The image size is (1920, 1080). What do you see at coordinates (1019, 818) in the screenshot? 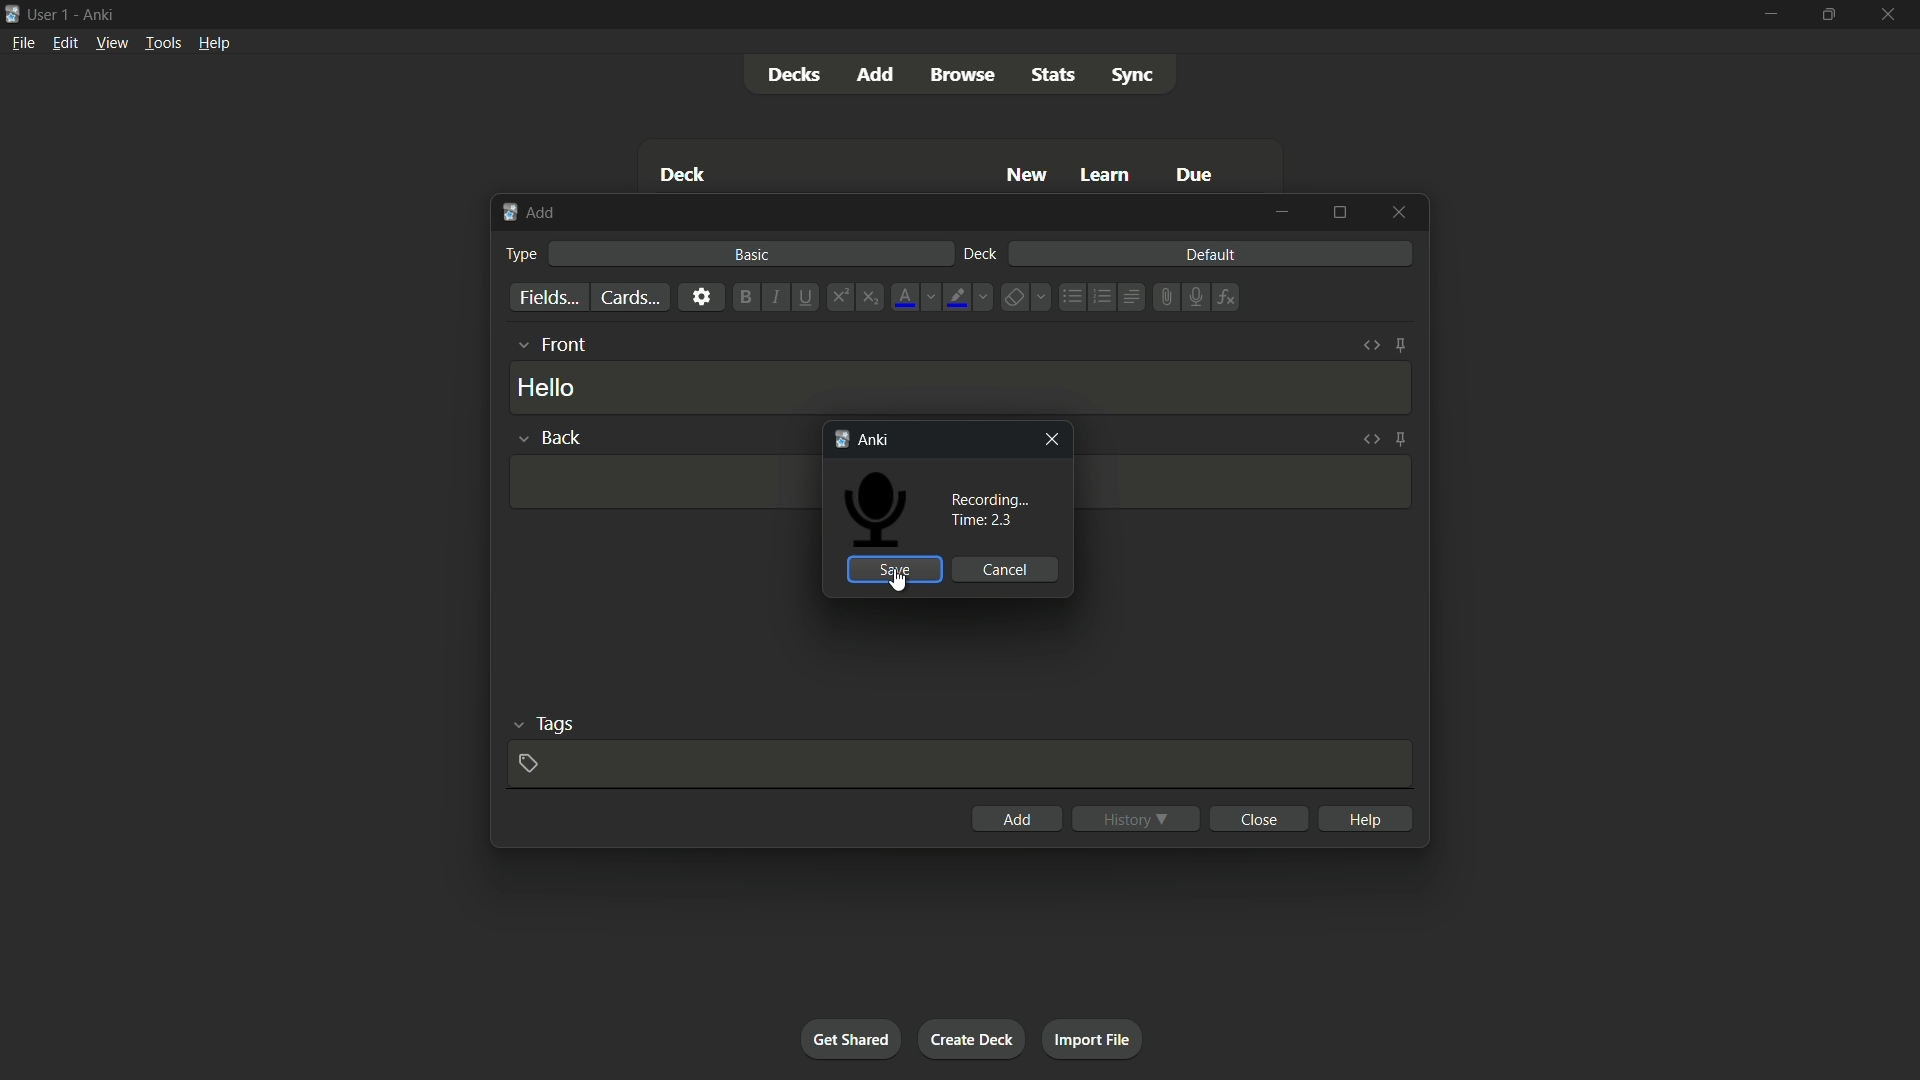
I see `add` at bounding box center [1019, 818].